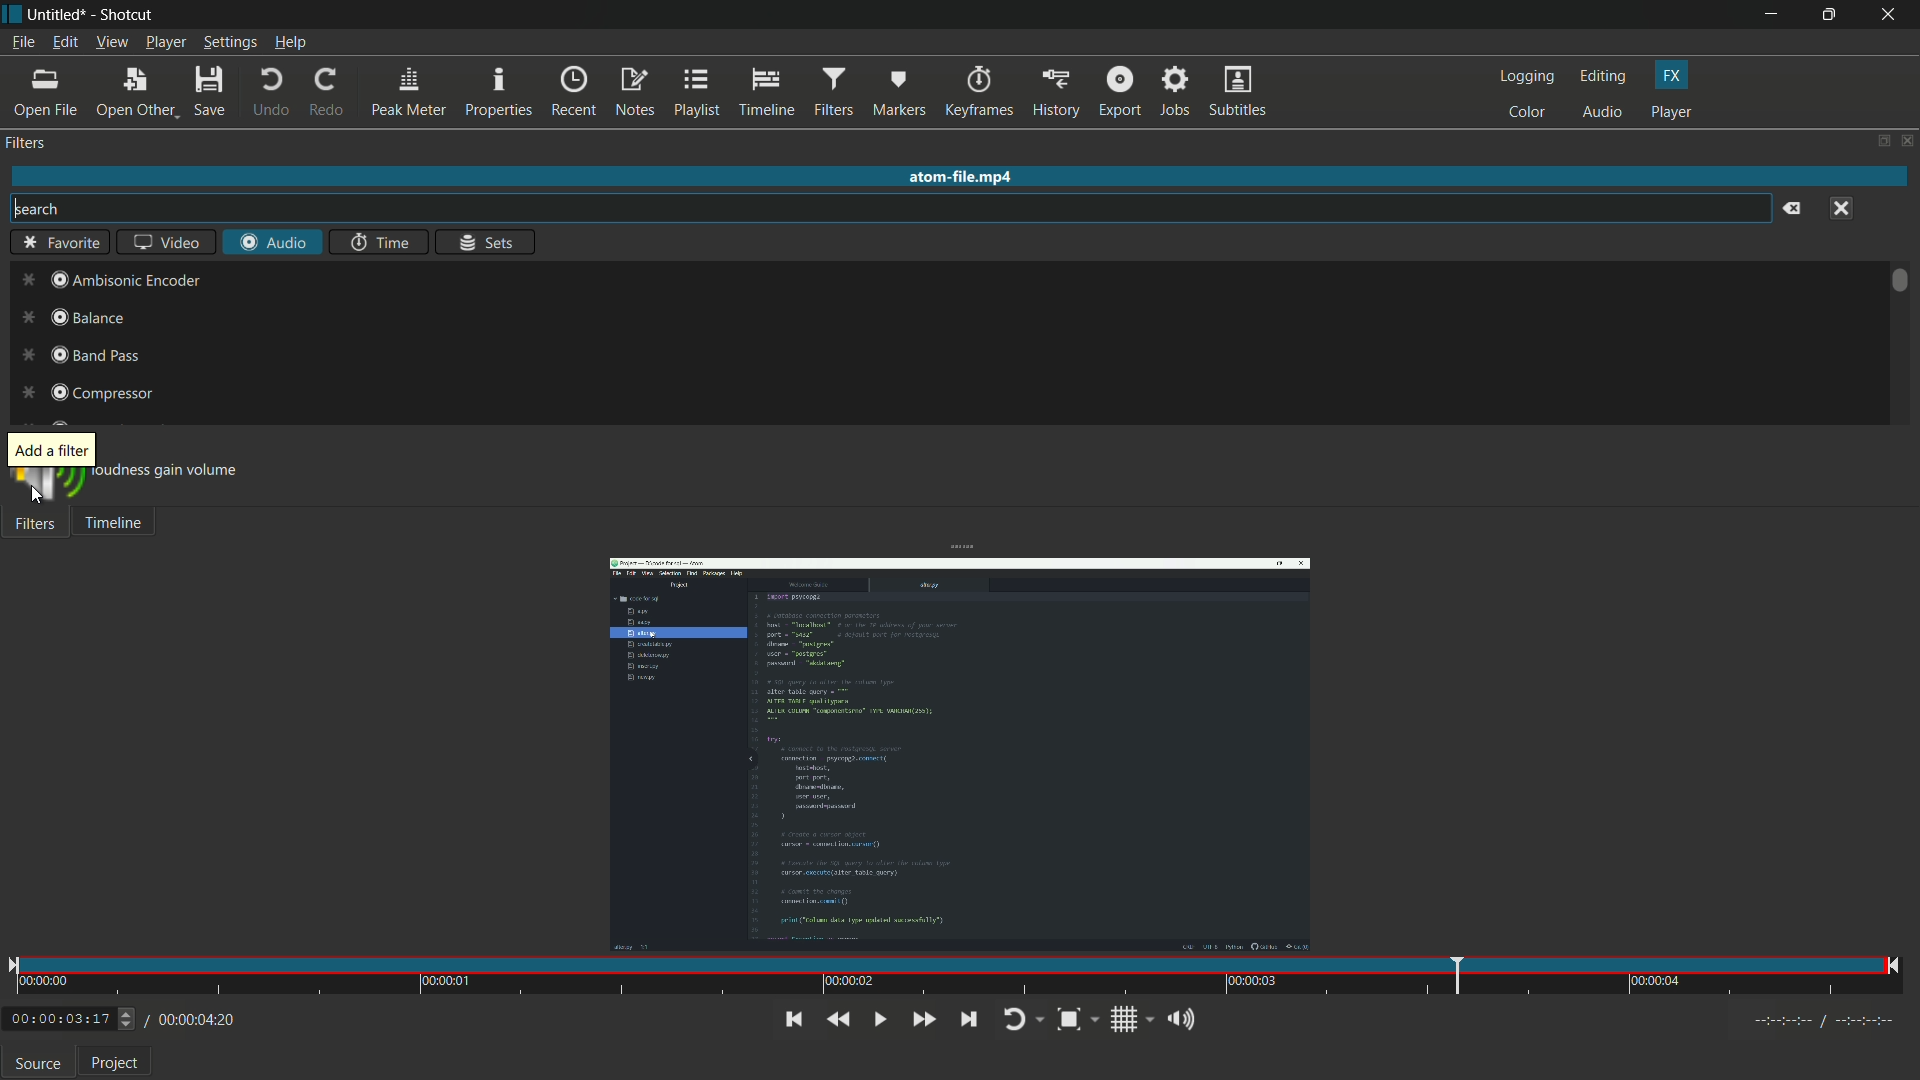 The width and height of the screenshot is (1920, 1080). What do you see at coordinates (1527, 114) in the screenshot?
I see `color` at bounding box center [1527, 114].